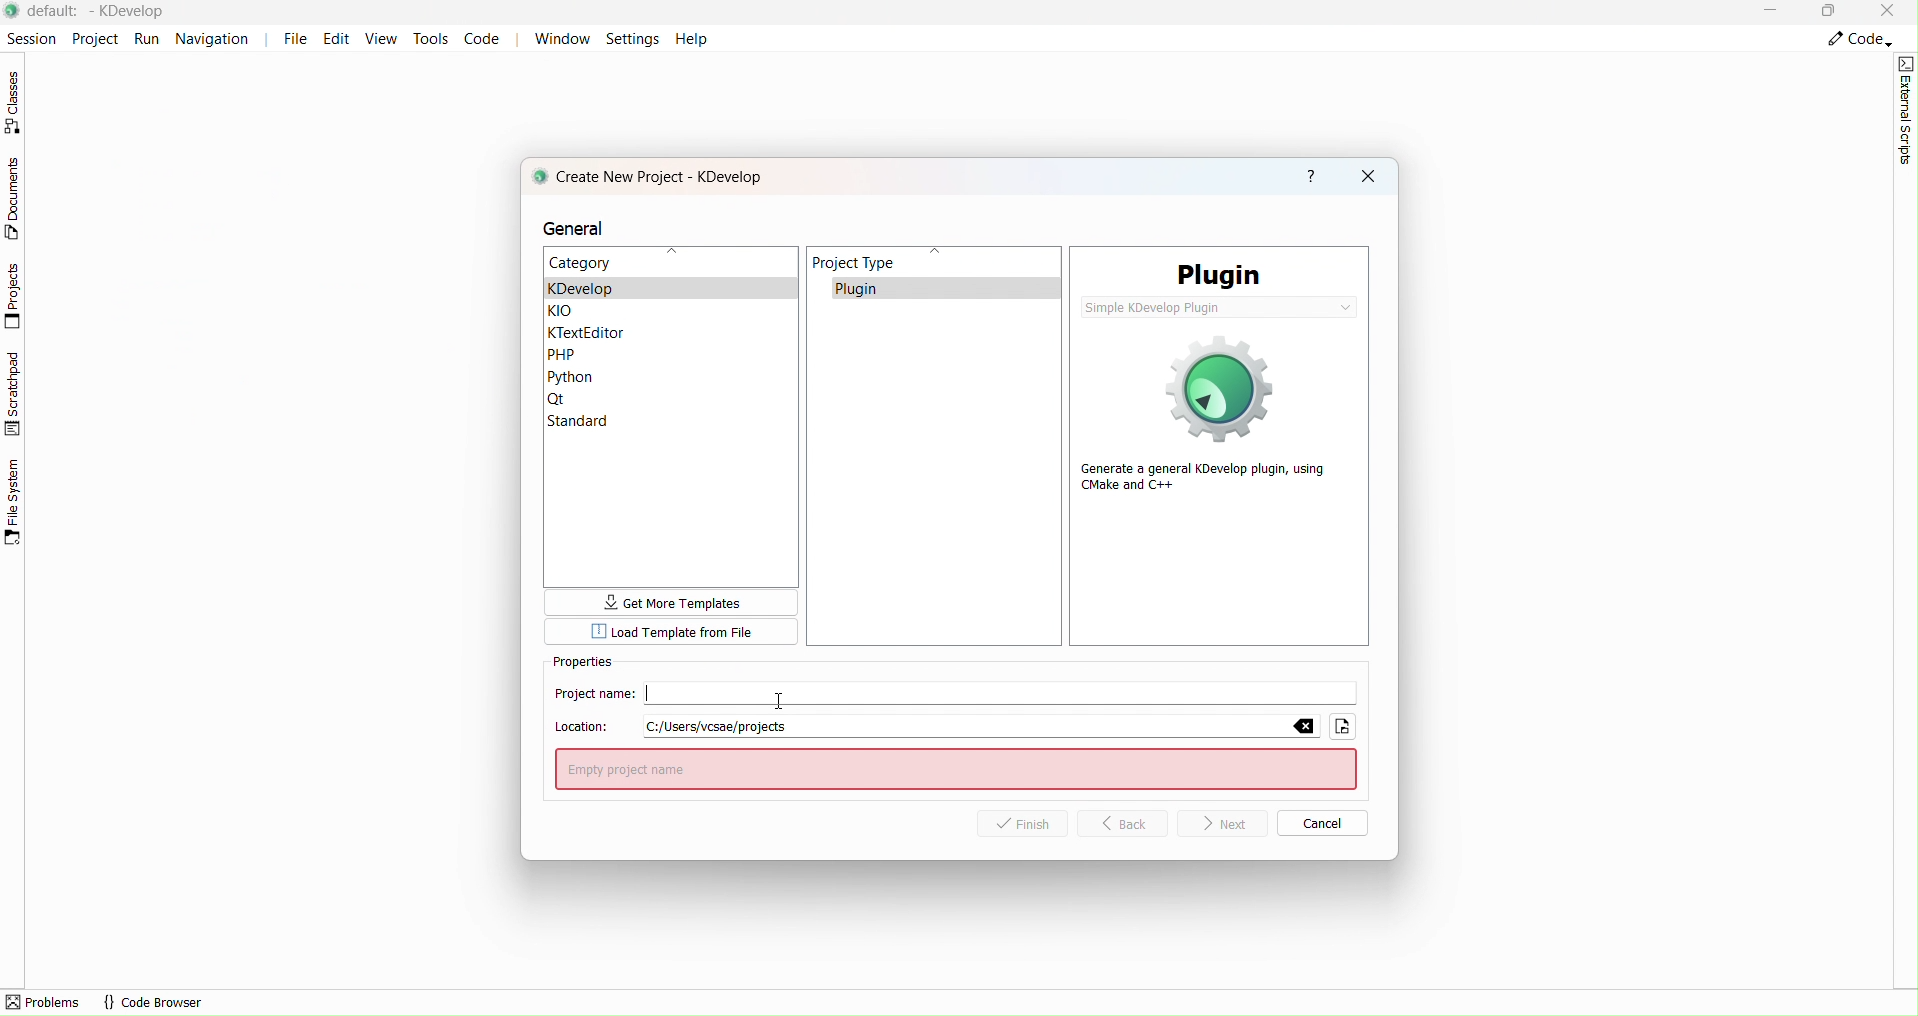 Image resolution: width=1918 pixels, height=1016 pixels. I want to click on Template from file, so click(671, 632).